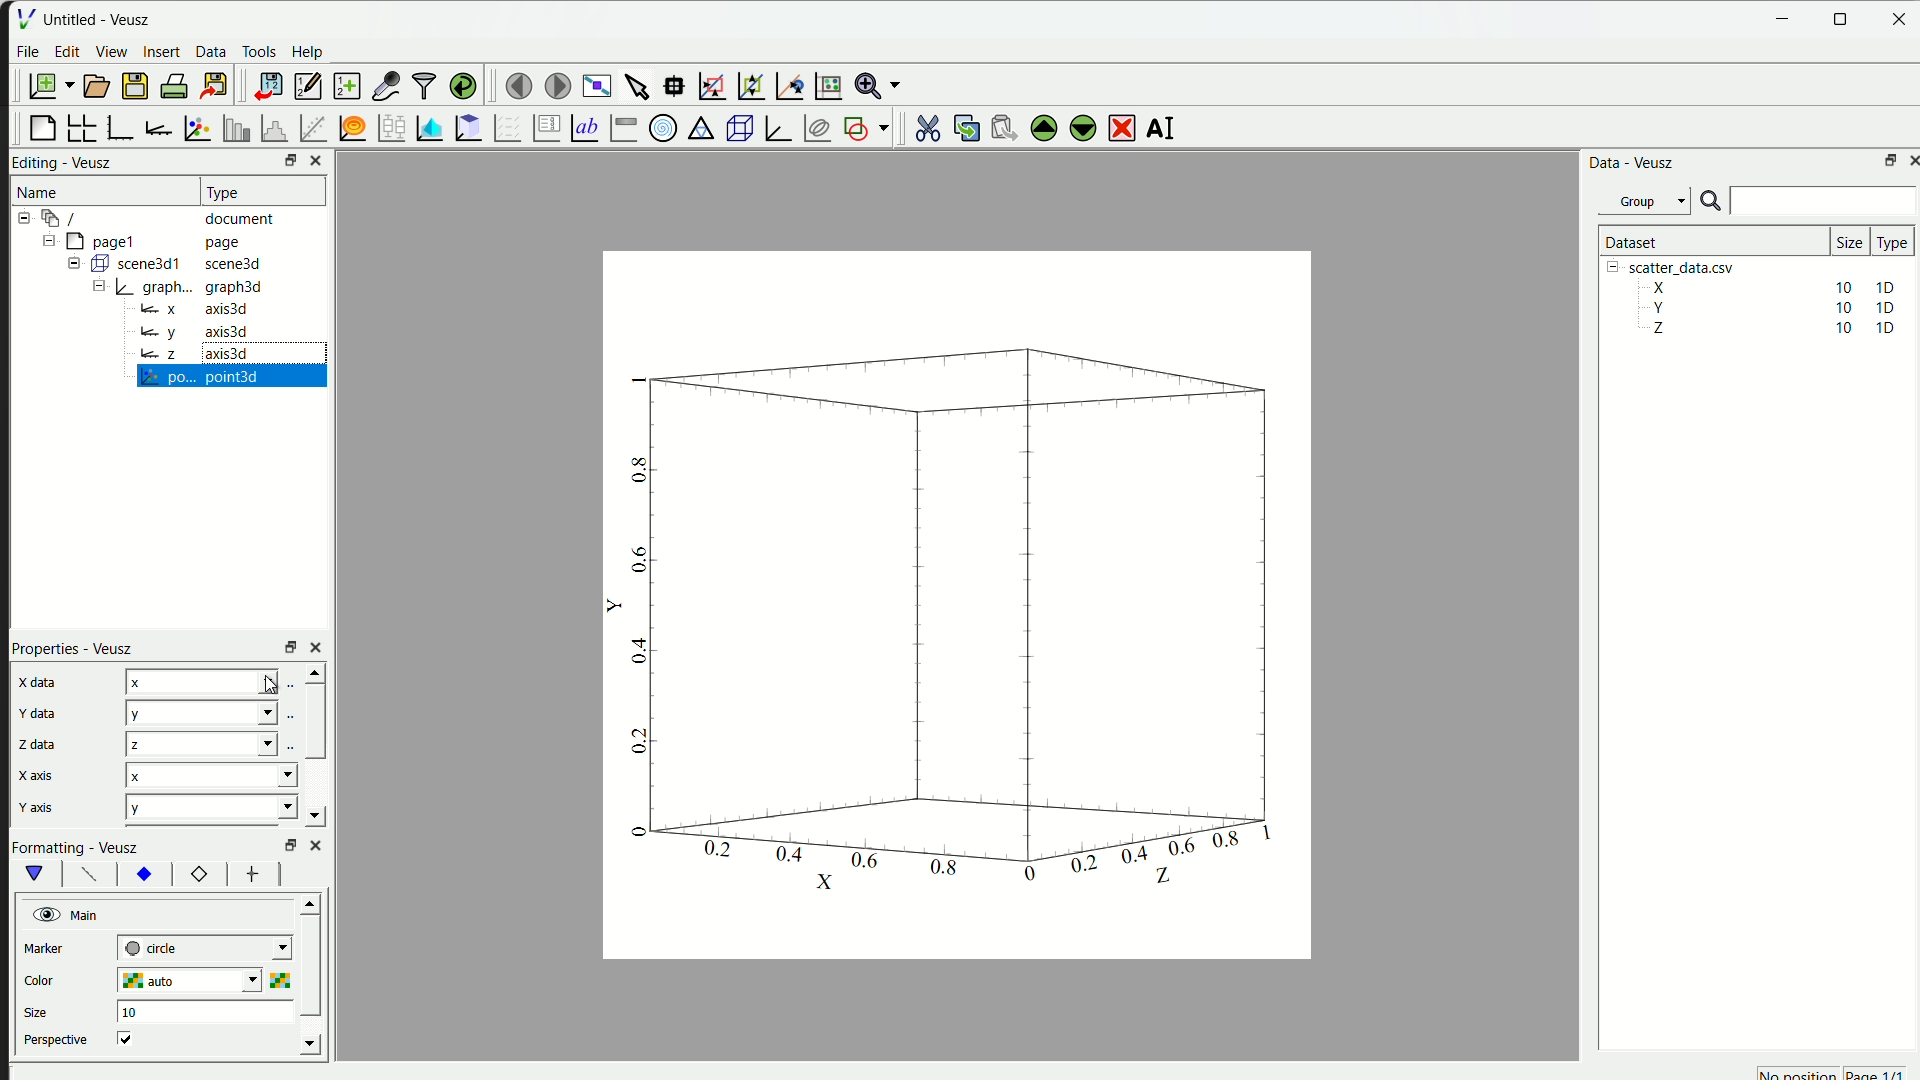 Image resolution: width=1920 pixels, height=1080 pixels. Describe the element at coordinates (288, 843) in the screenshot. I see `` at that location.